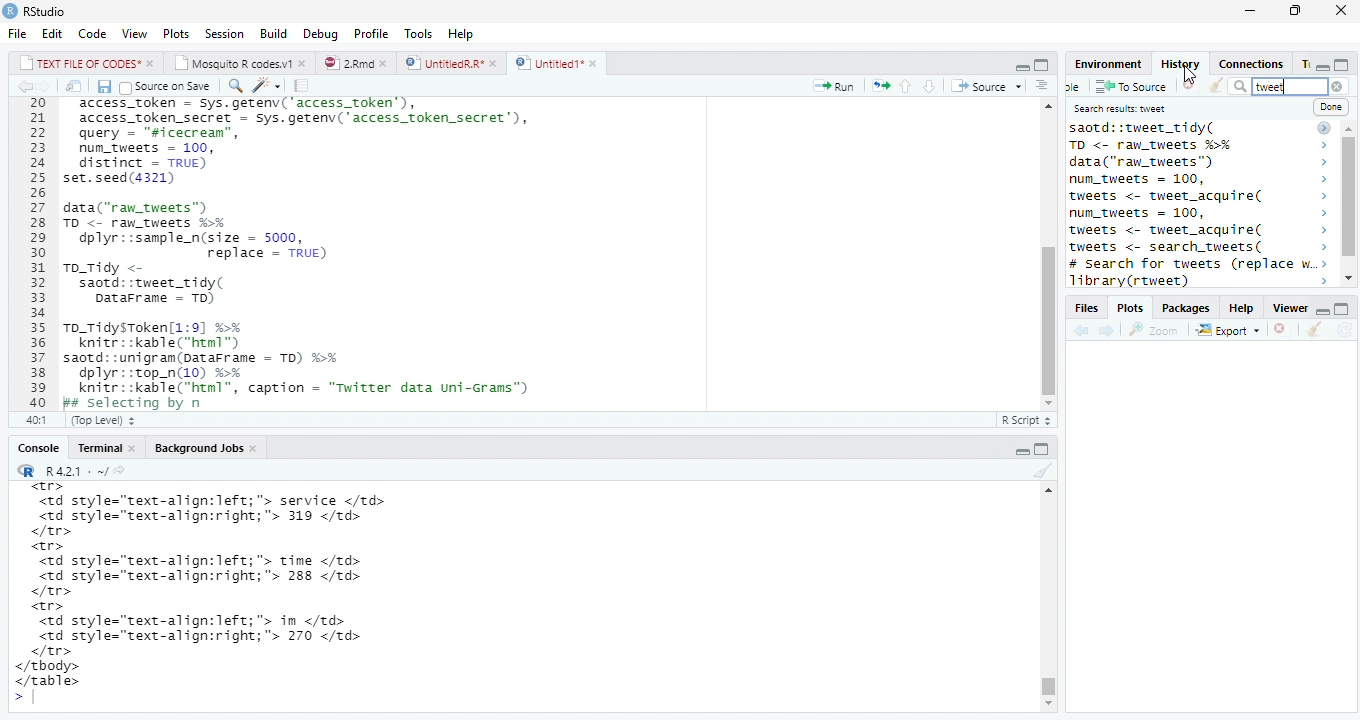 Image resolution: width=1360 pixels, height=720 pixels. Describe the element at coordinates (1050, 603) in the screenshot. I see `Scrollbar` at that location.